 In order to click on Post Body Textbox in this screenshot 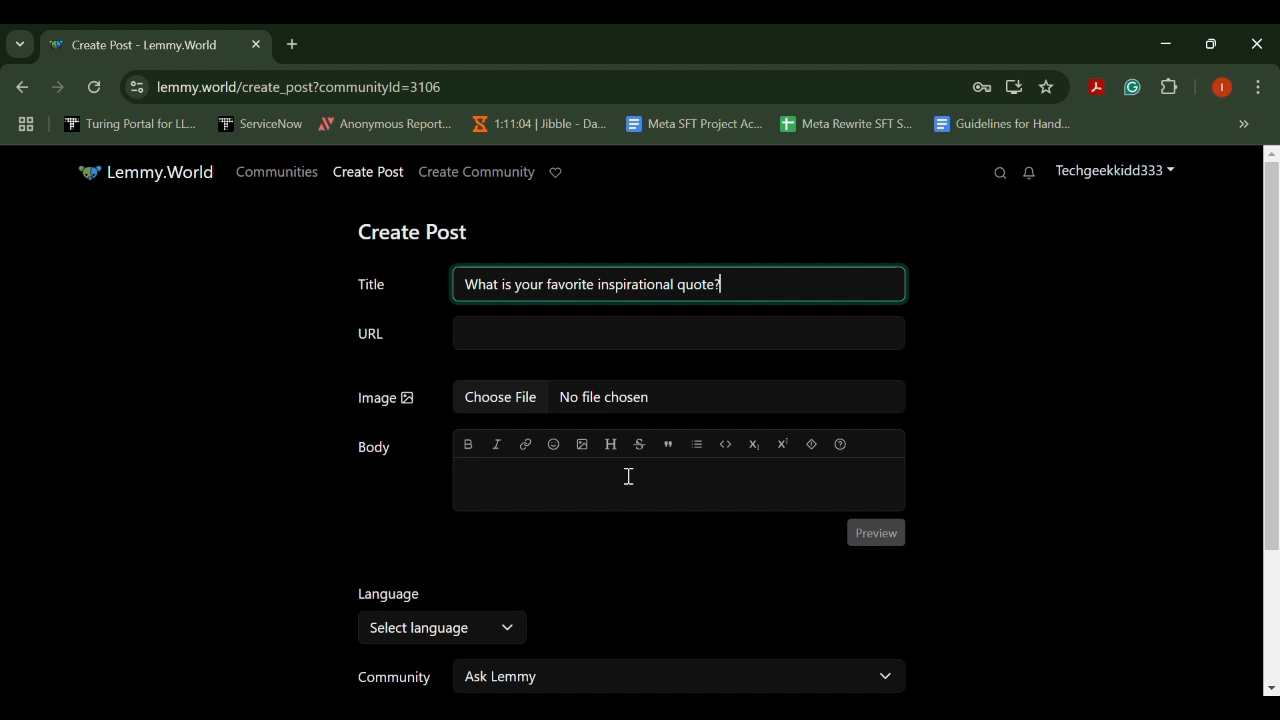, I will do `click(676, 484)`.